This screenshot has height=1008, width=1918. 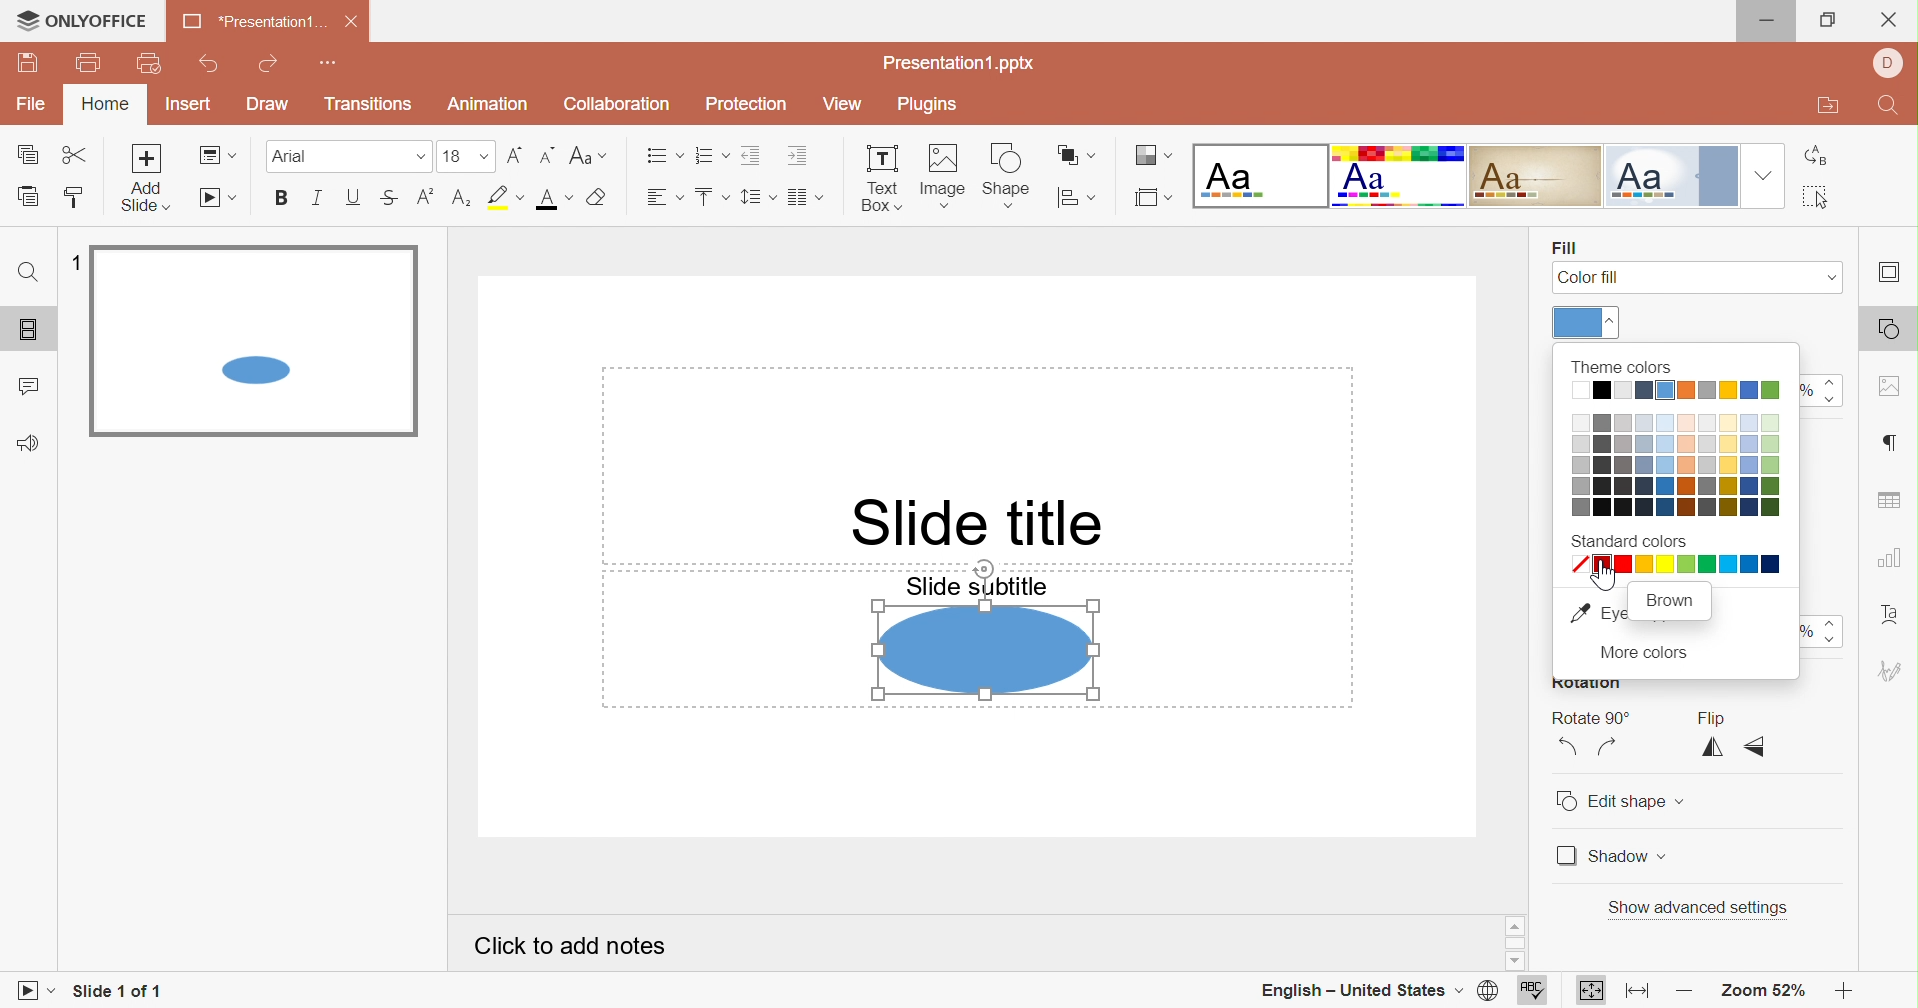 What do you see at coordinates (1598, 616) in the screenshot?
I see `Eye` at bounding box center [1598, 616].